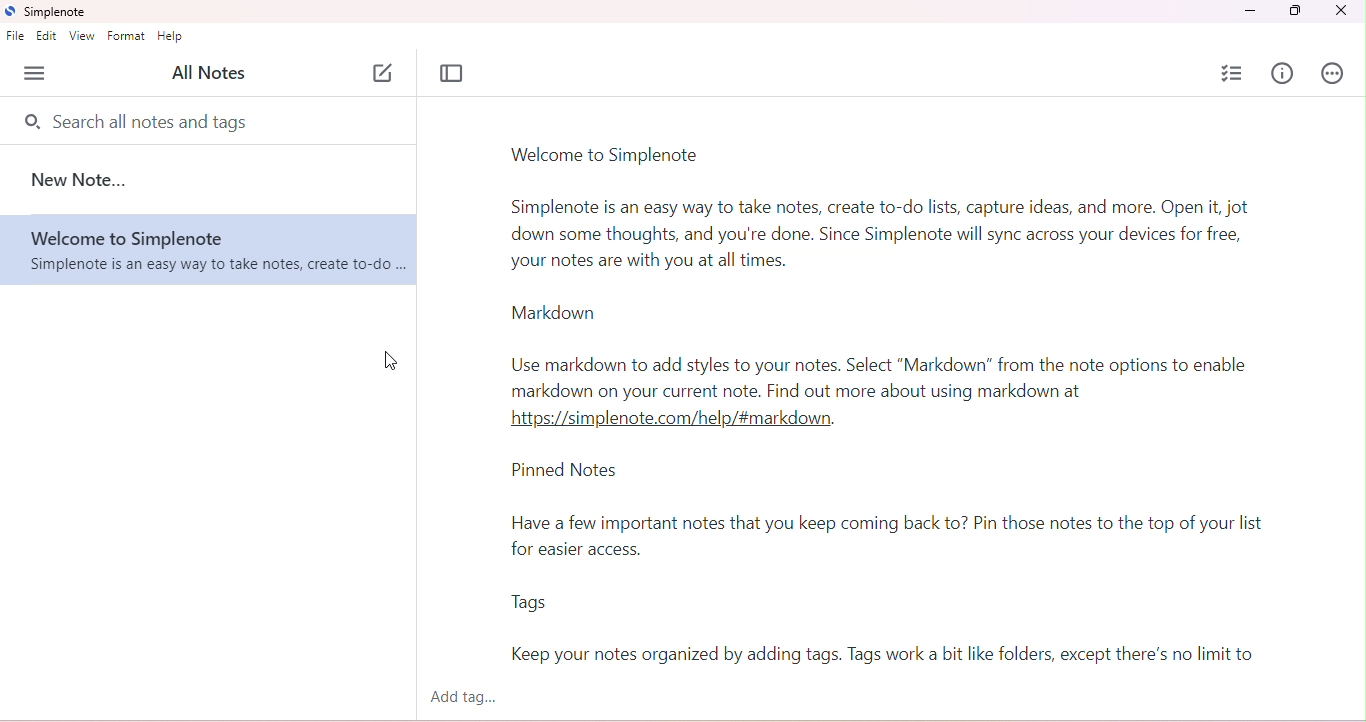  Describe the element at coordinates (608, 155) in the screenshot. I see `welcome to simplenote` at that location.